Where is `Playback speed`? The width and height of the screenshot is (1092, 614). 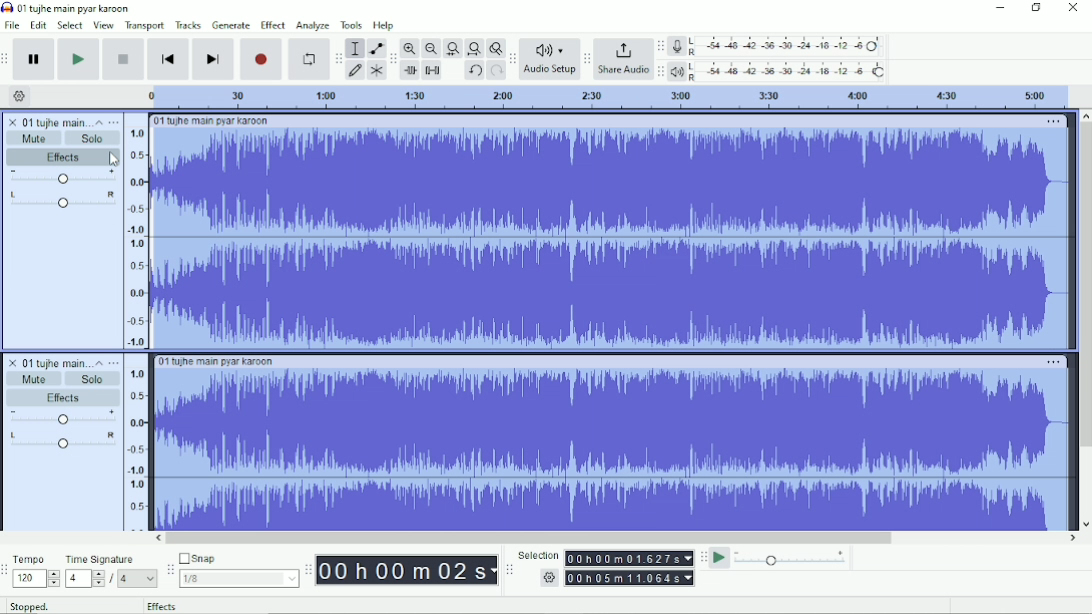 Playback speed is located at coordinates (792, 558).